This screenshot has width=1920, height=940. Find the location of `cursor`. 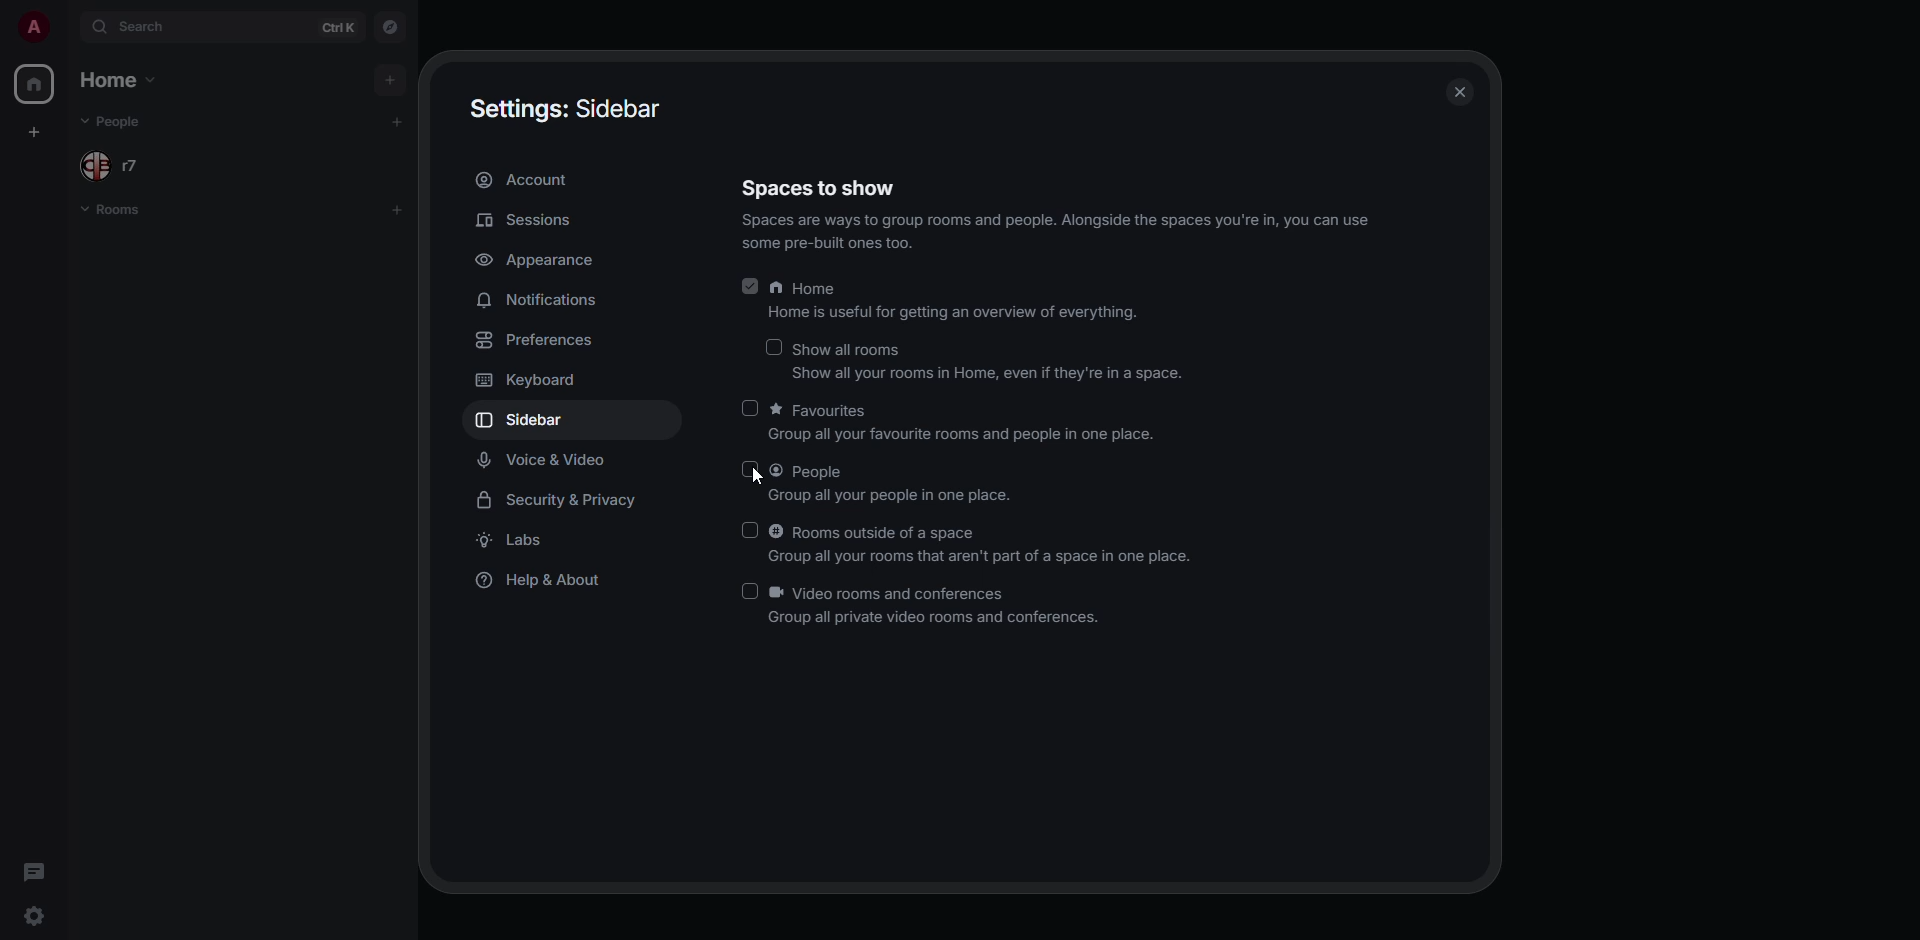

cursor is located at coordinates (751, 477).